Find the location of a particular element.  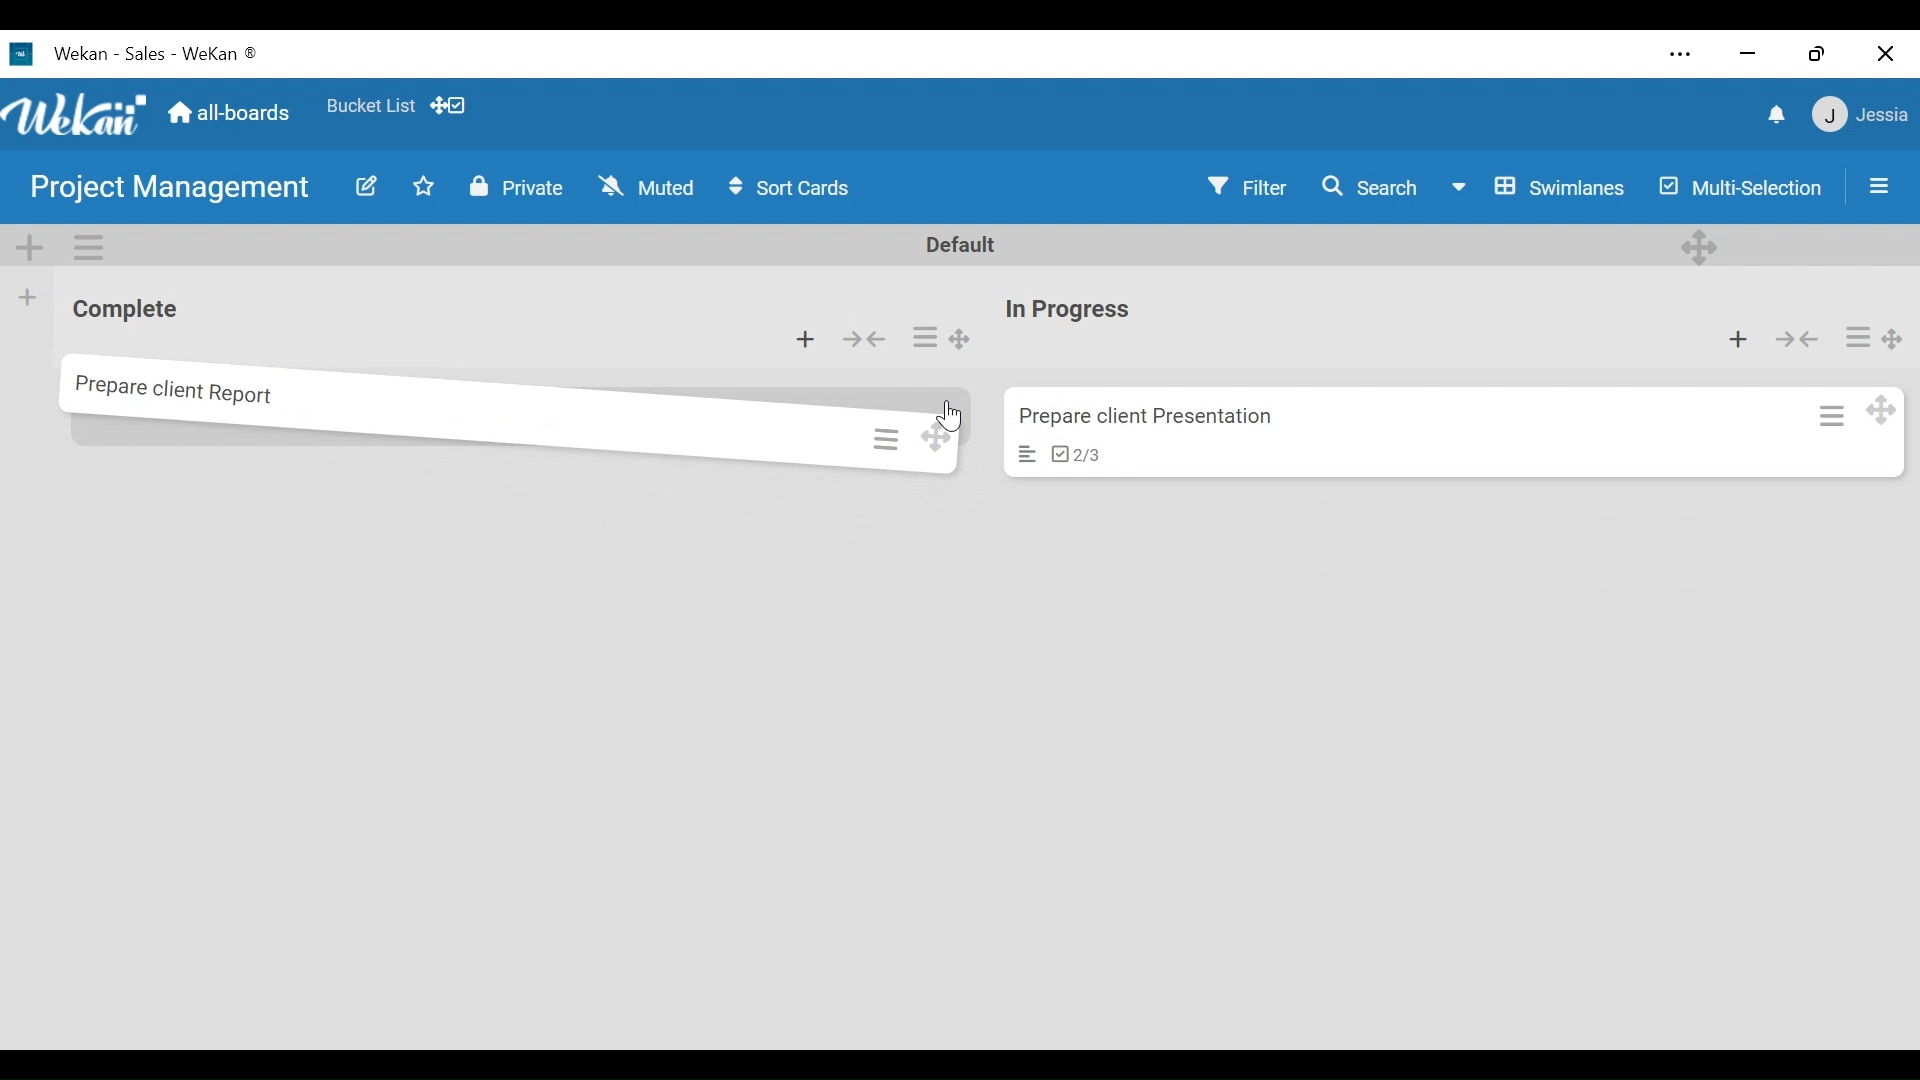

Close is located at coordinates (1887, 52).